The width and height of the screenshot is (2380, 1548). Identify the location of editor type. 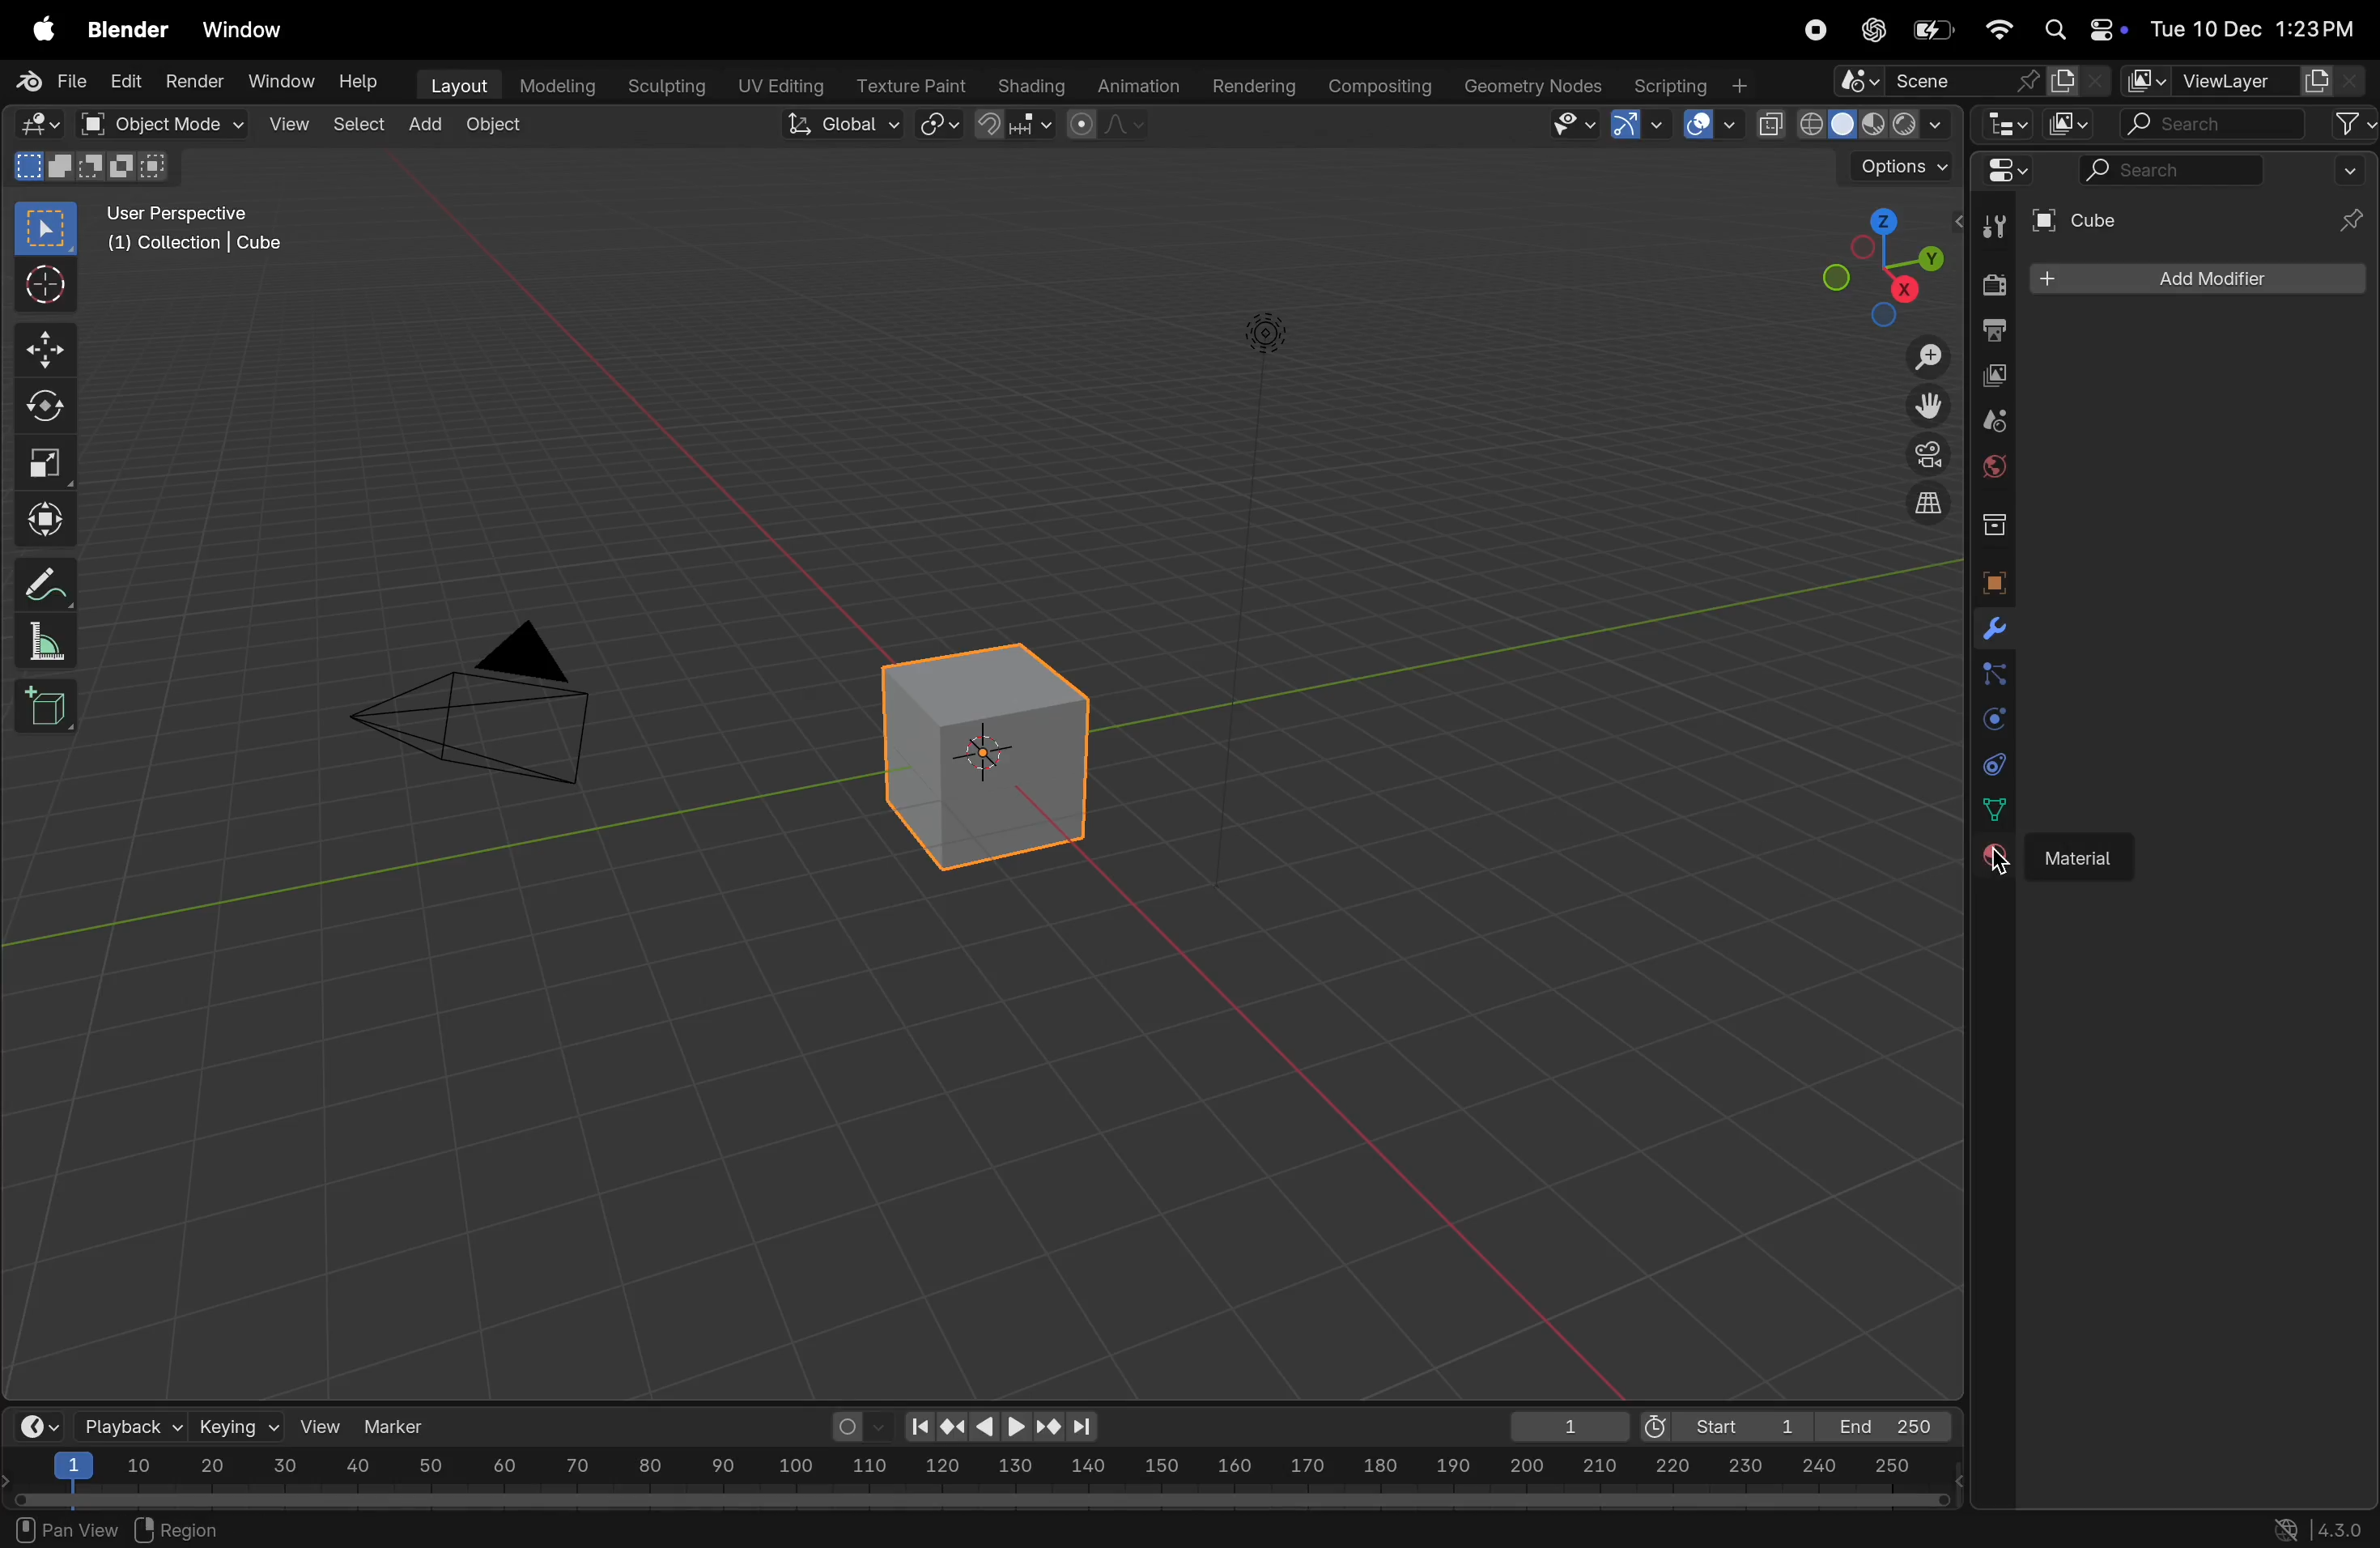
(2010, 127).